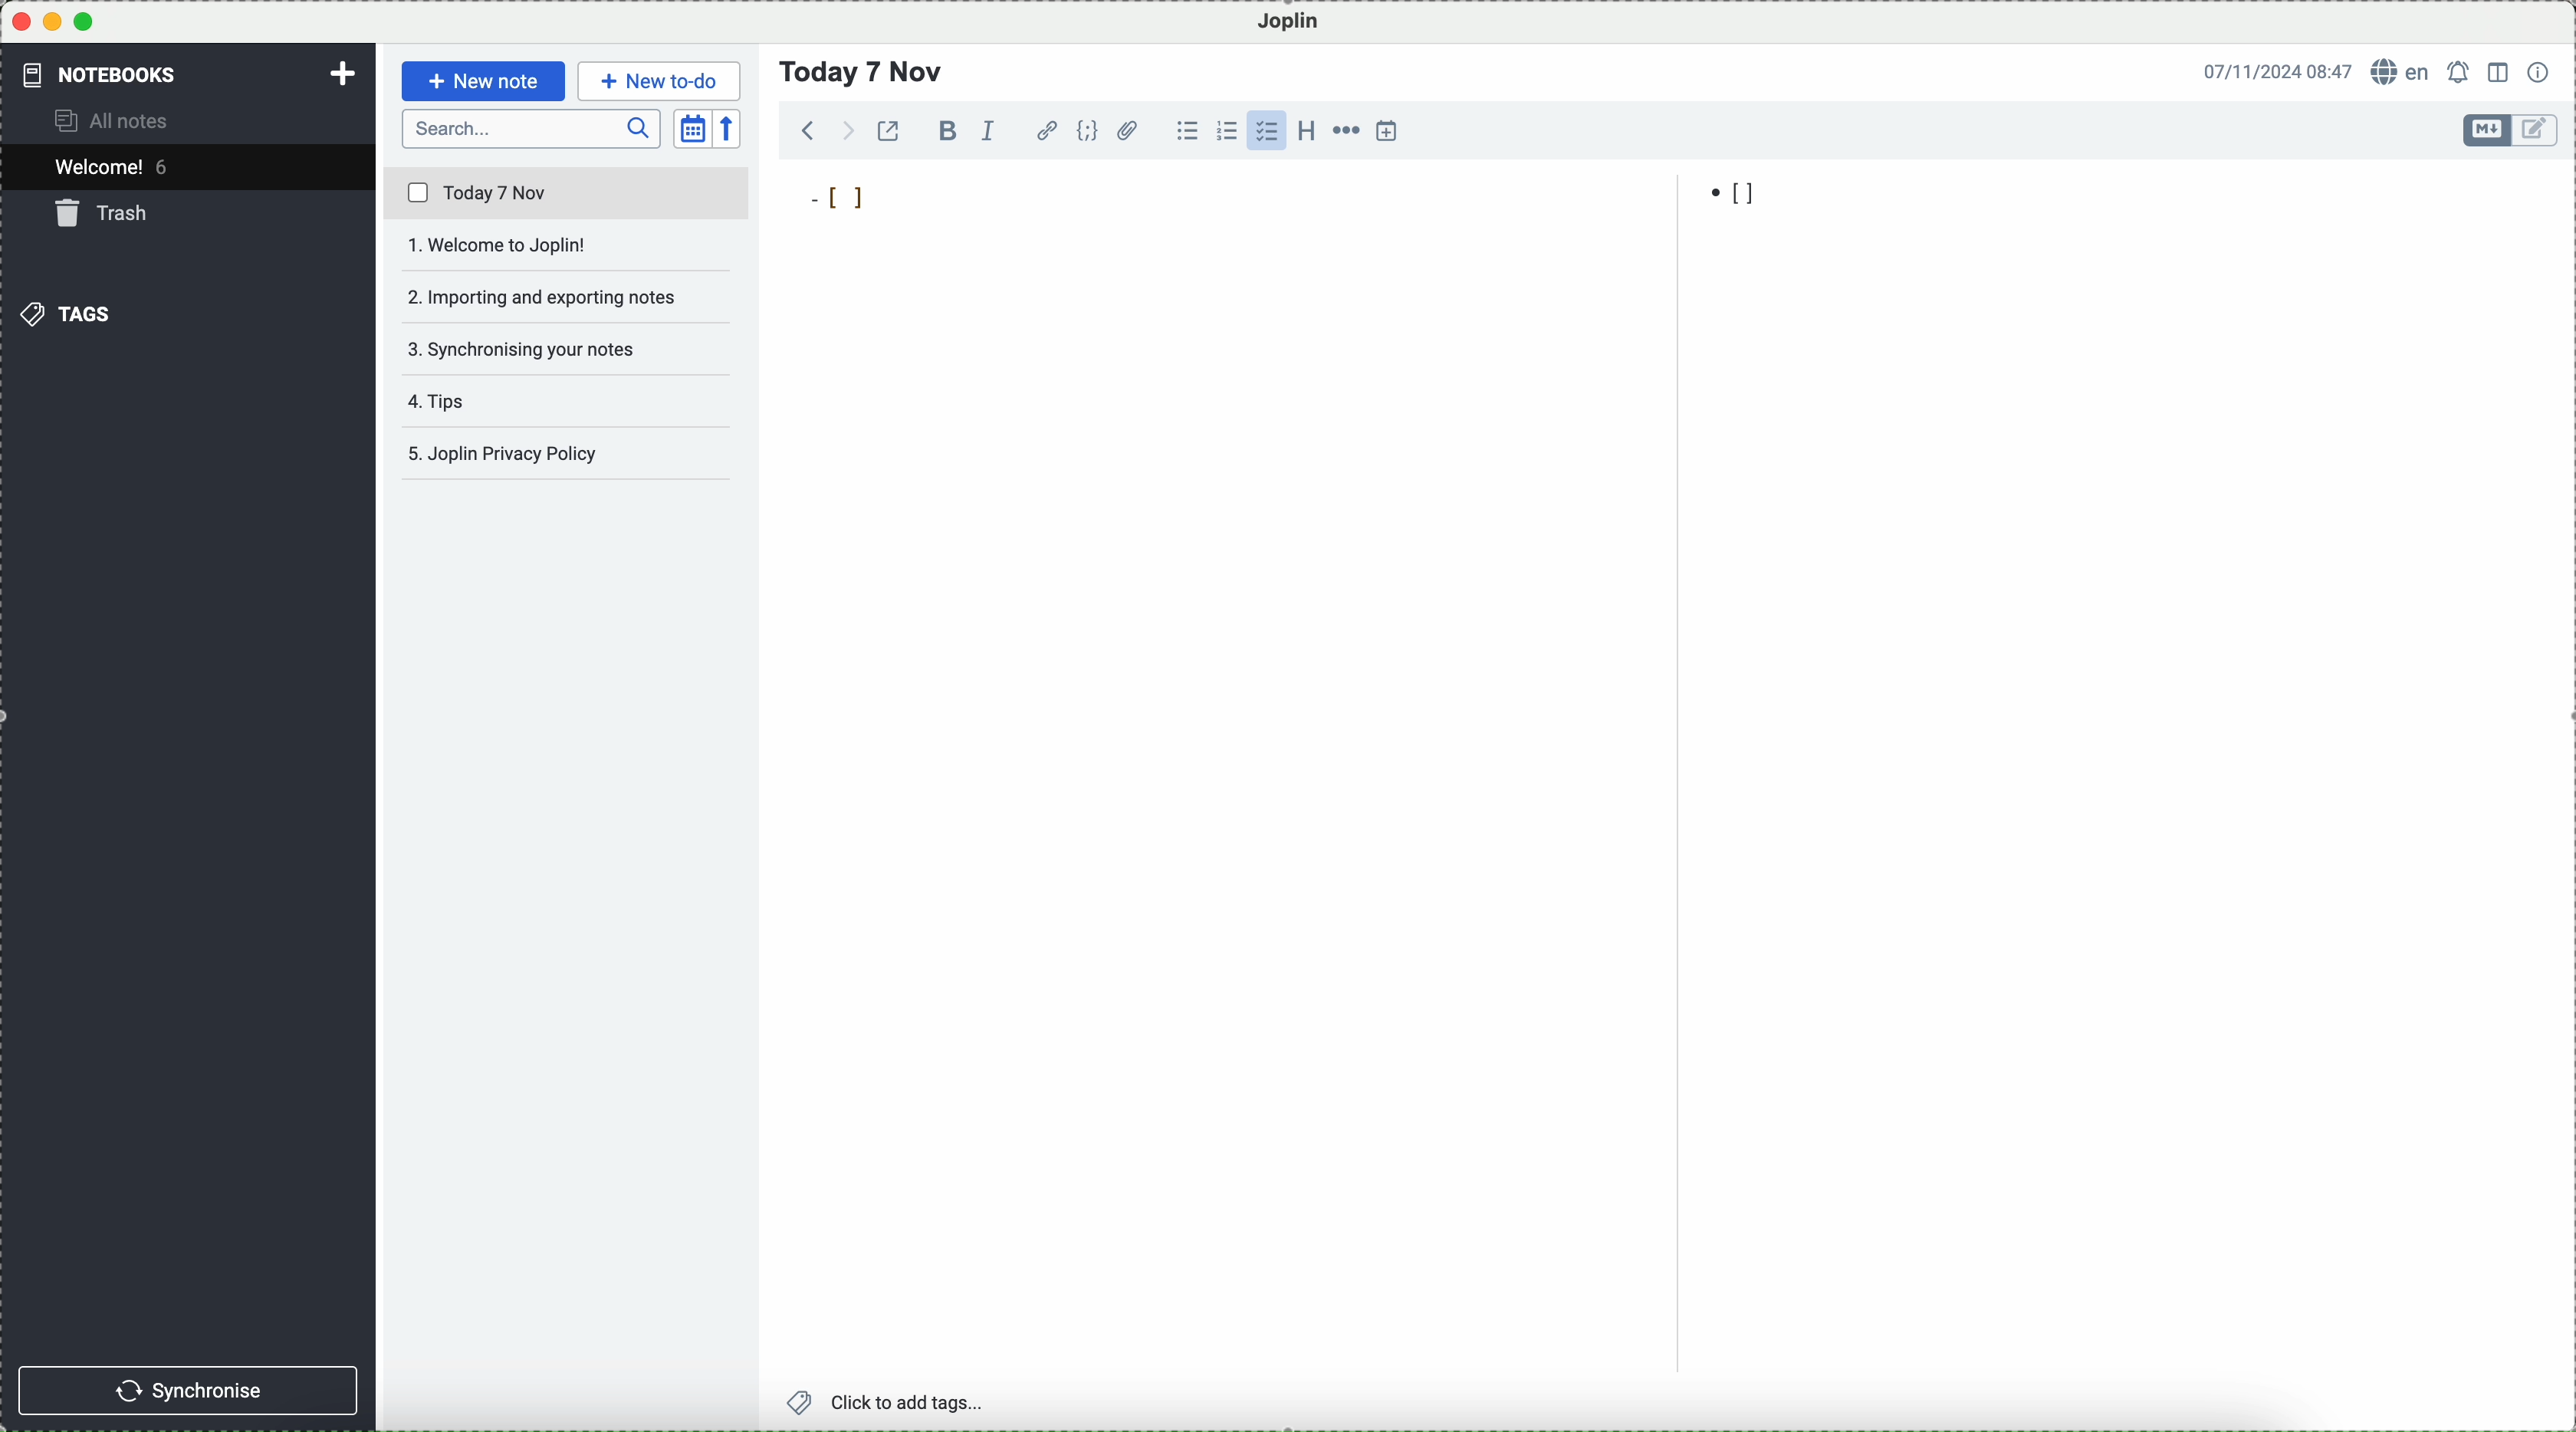 The width and height of the screenshot is (2576, 1432). What do you see at coordinates (2540, 72) in the screenshot?
I see `note properties` at bounding box center [2540, 72].